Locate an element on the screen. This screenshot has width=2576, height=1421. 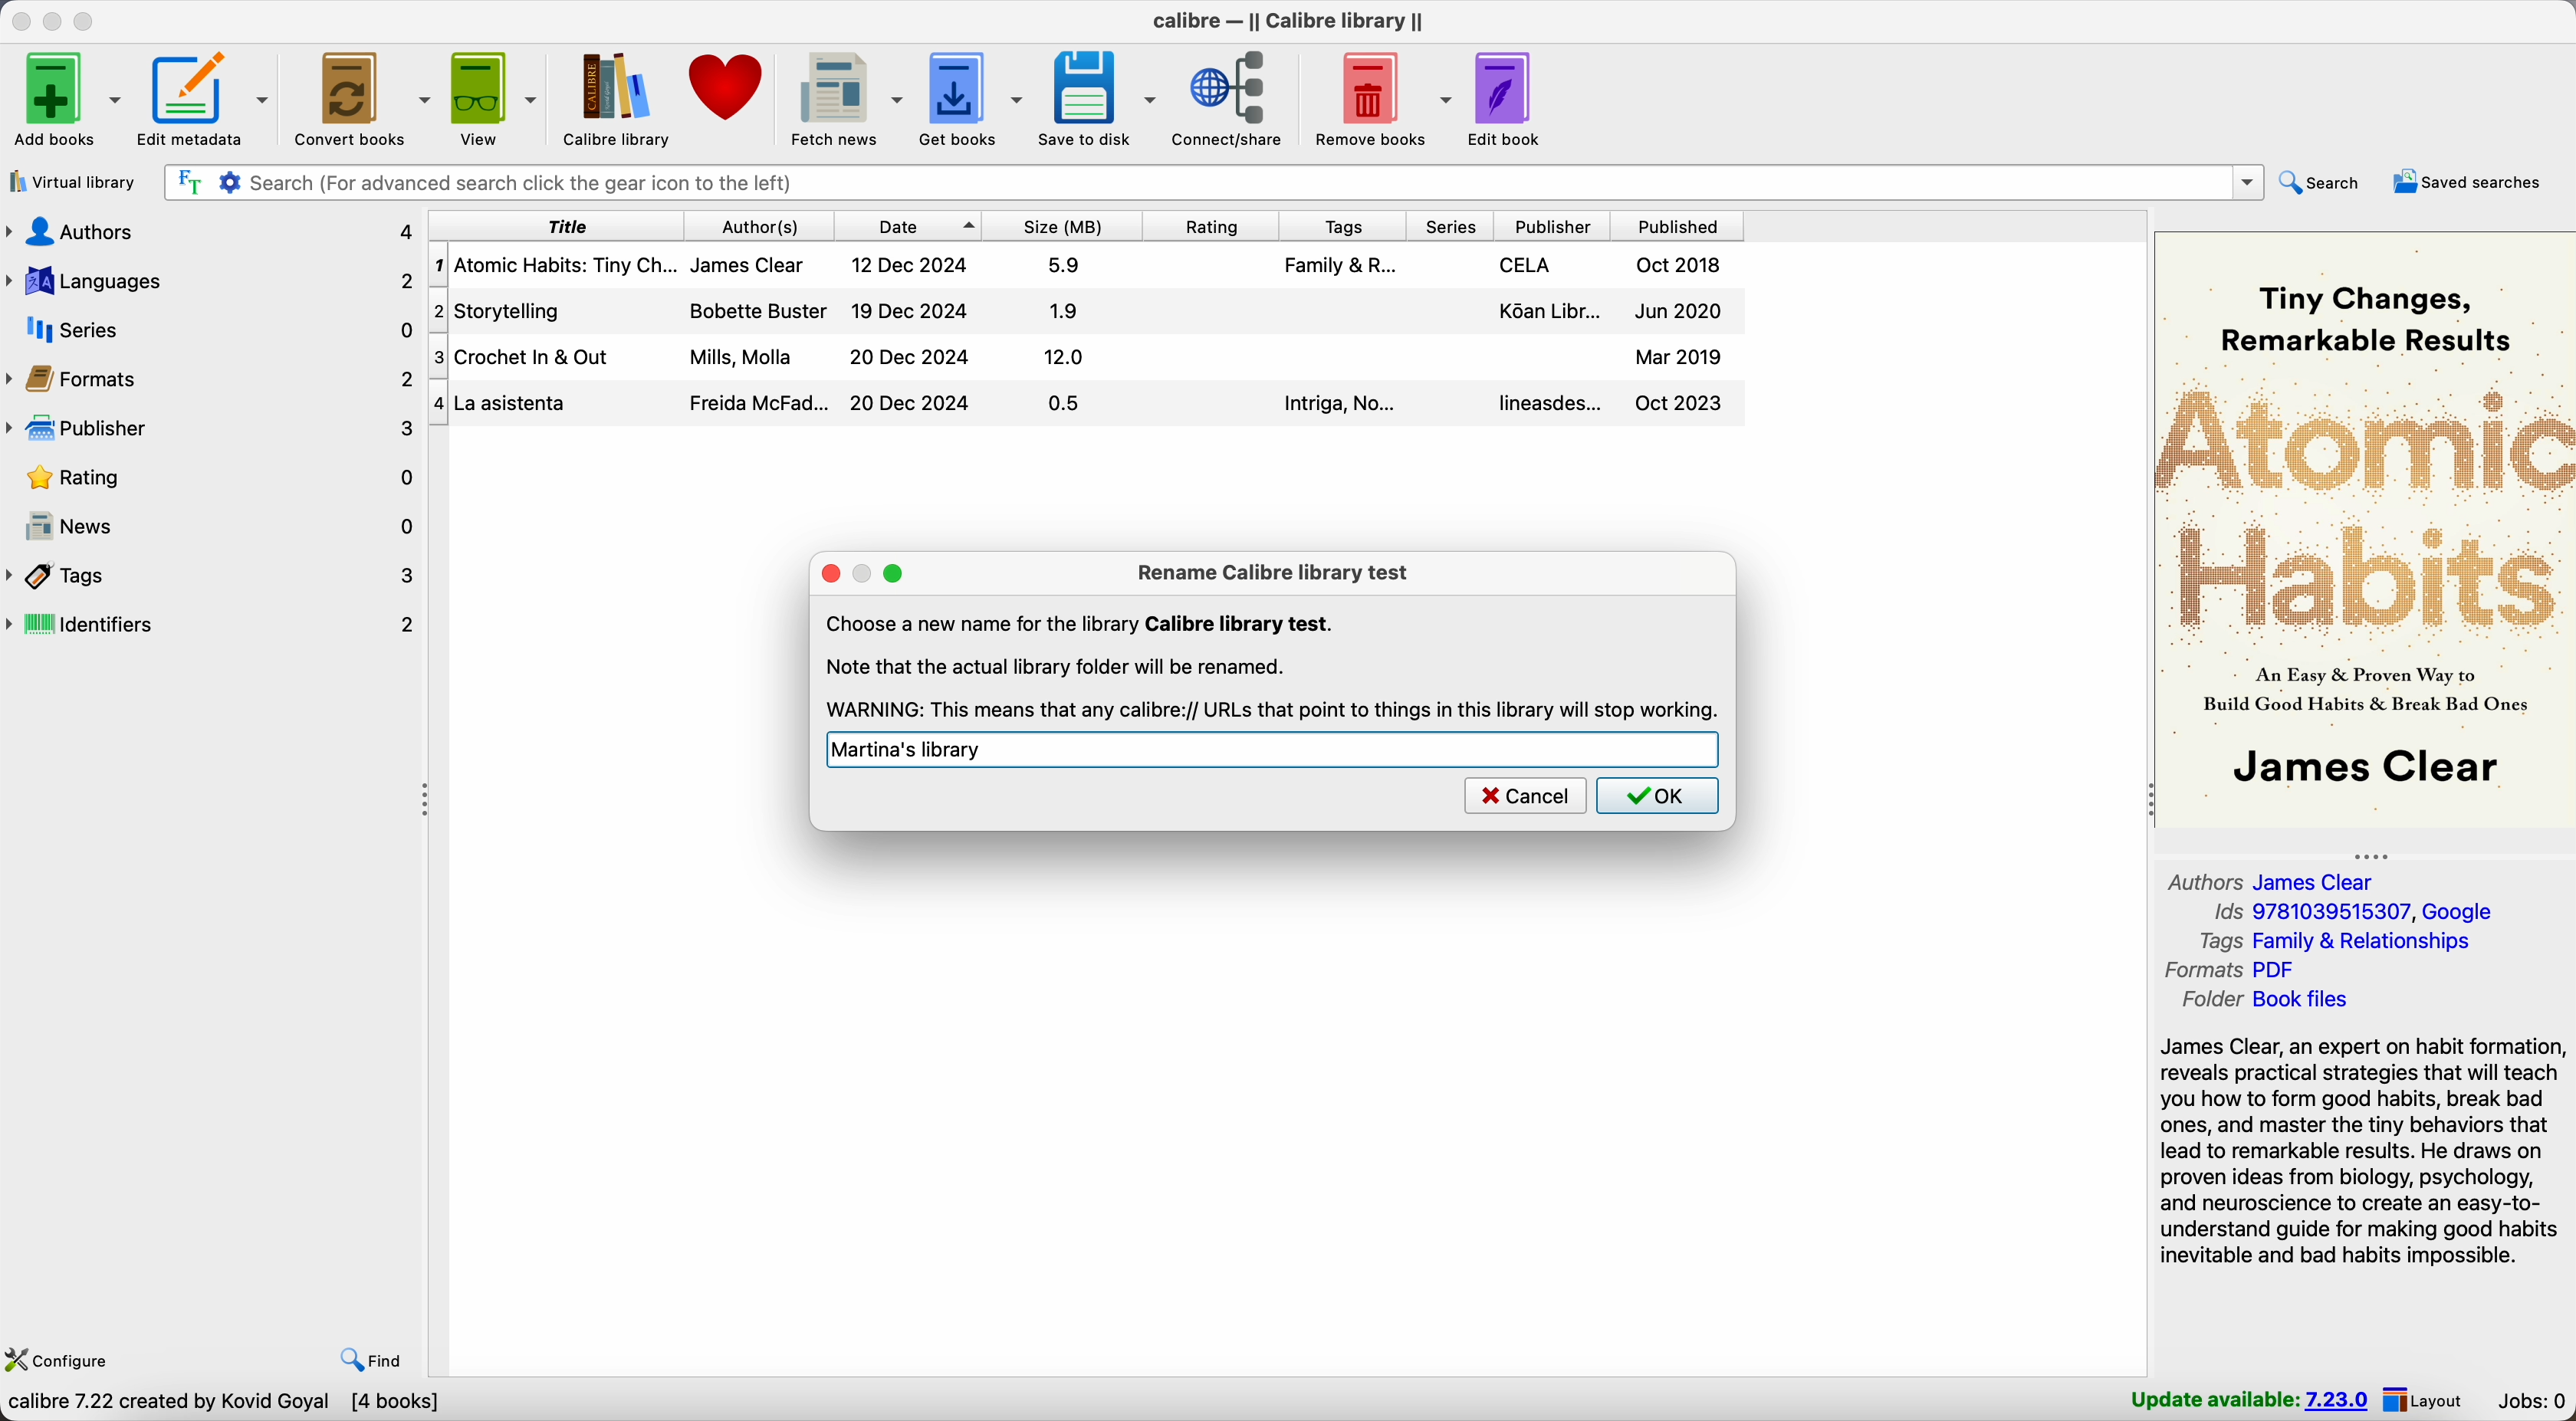
connect/share is located at coordinates (1236, 100).